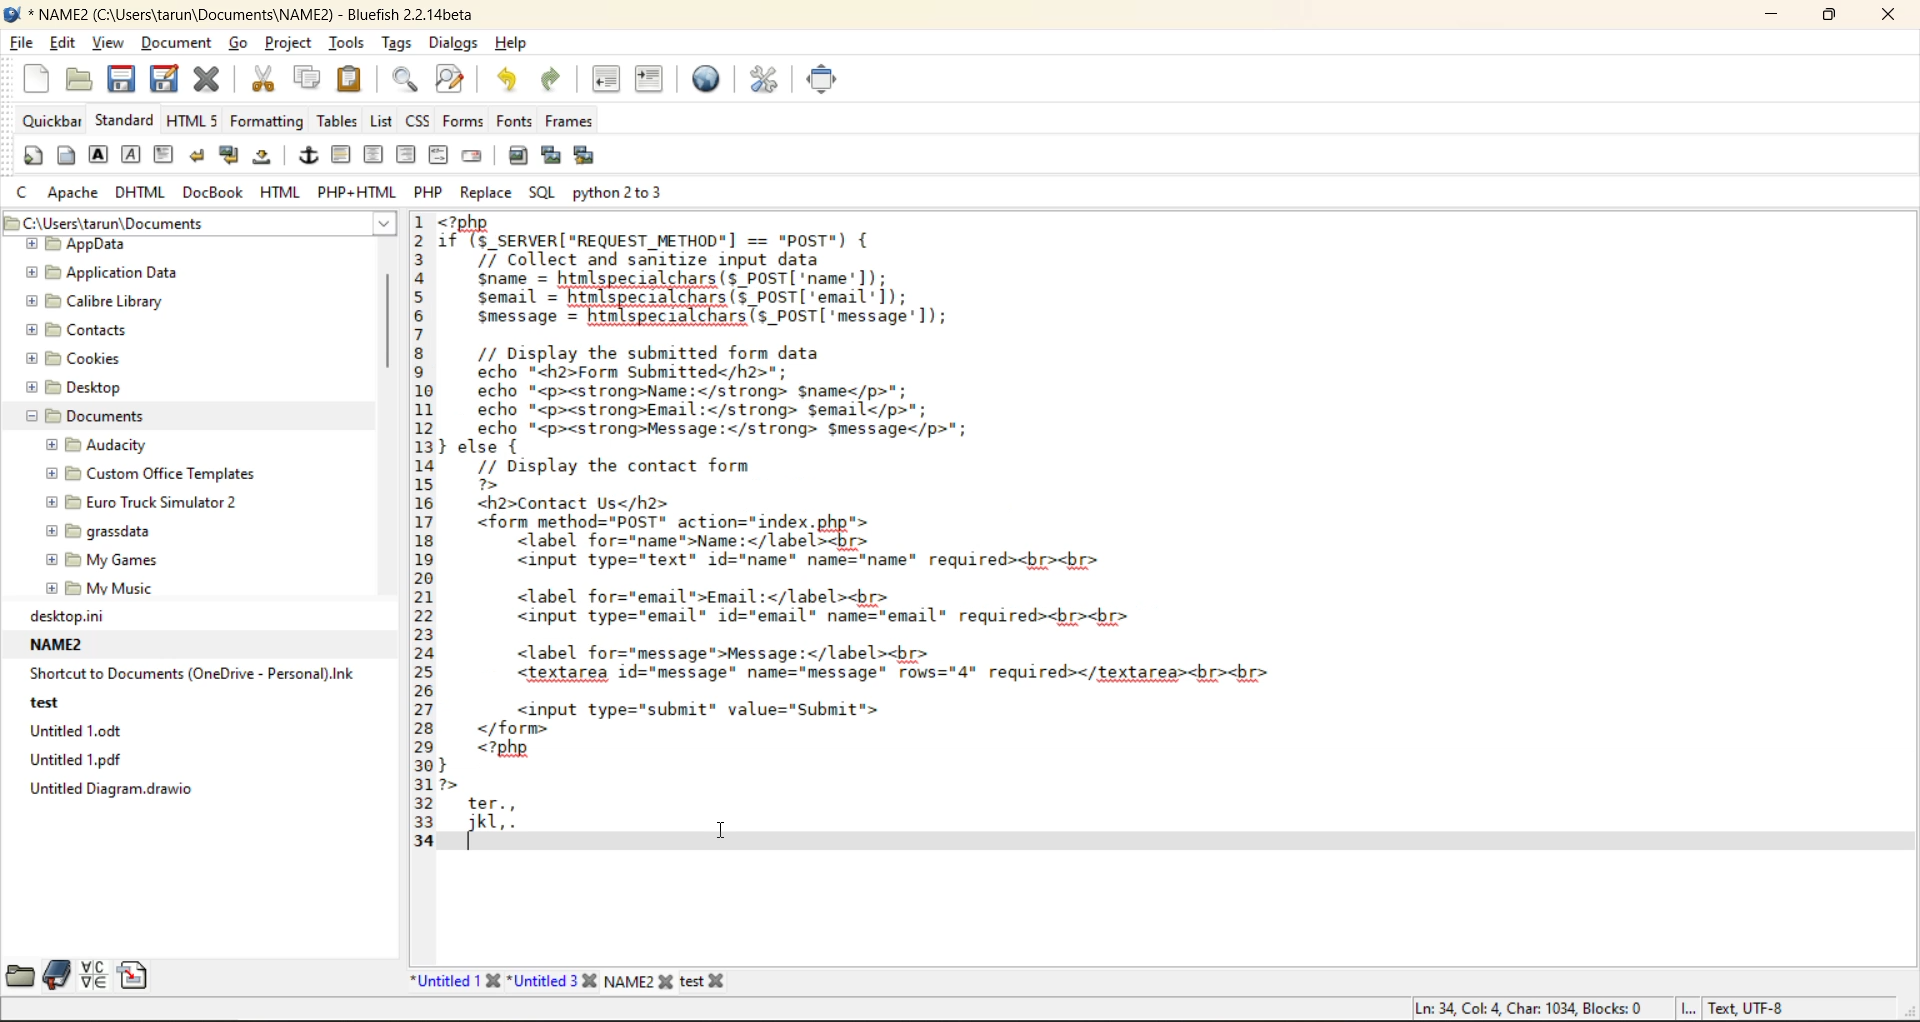 This screenshot has width=1920, height=1022. I want to click on go, so click(238, 42).